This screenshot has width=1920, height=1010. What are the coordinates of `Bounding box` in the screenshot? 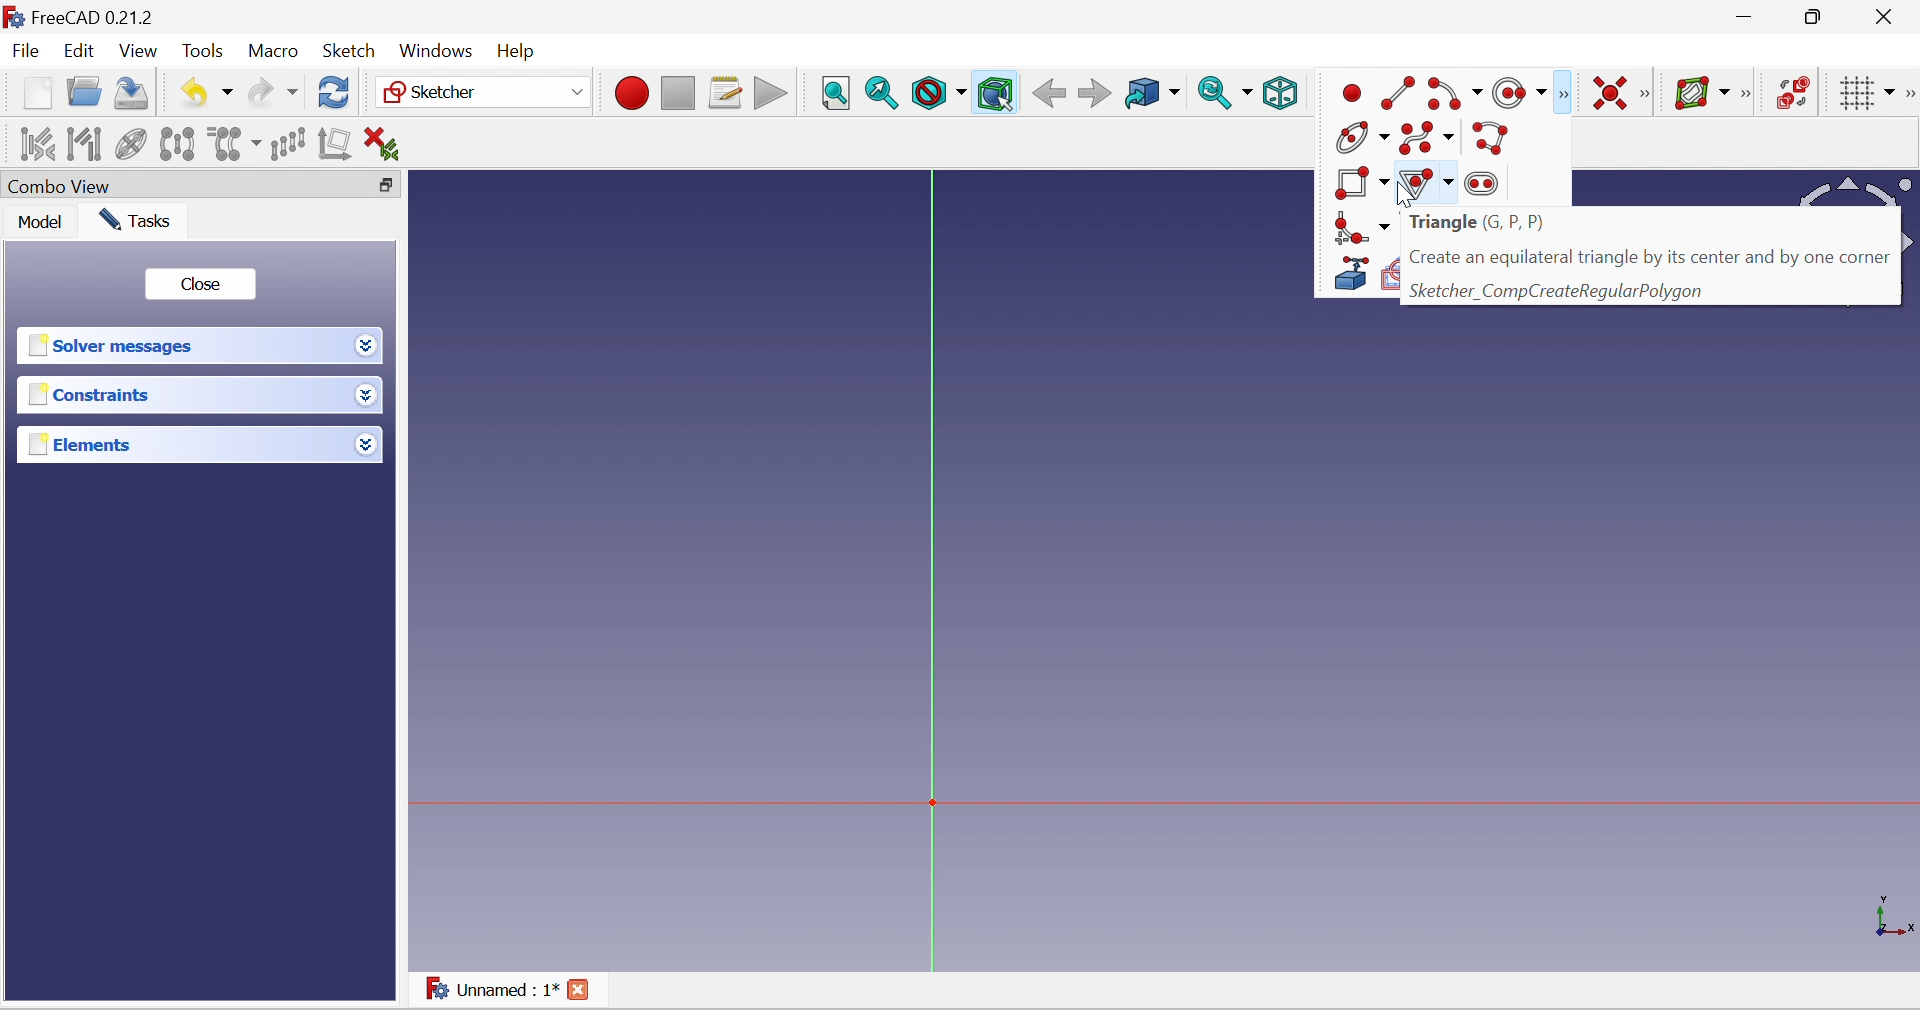 It's located at (997, 94).